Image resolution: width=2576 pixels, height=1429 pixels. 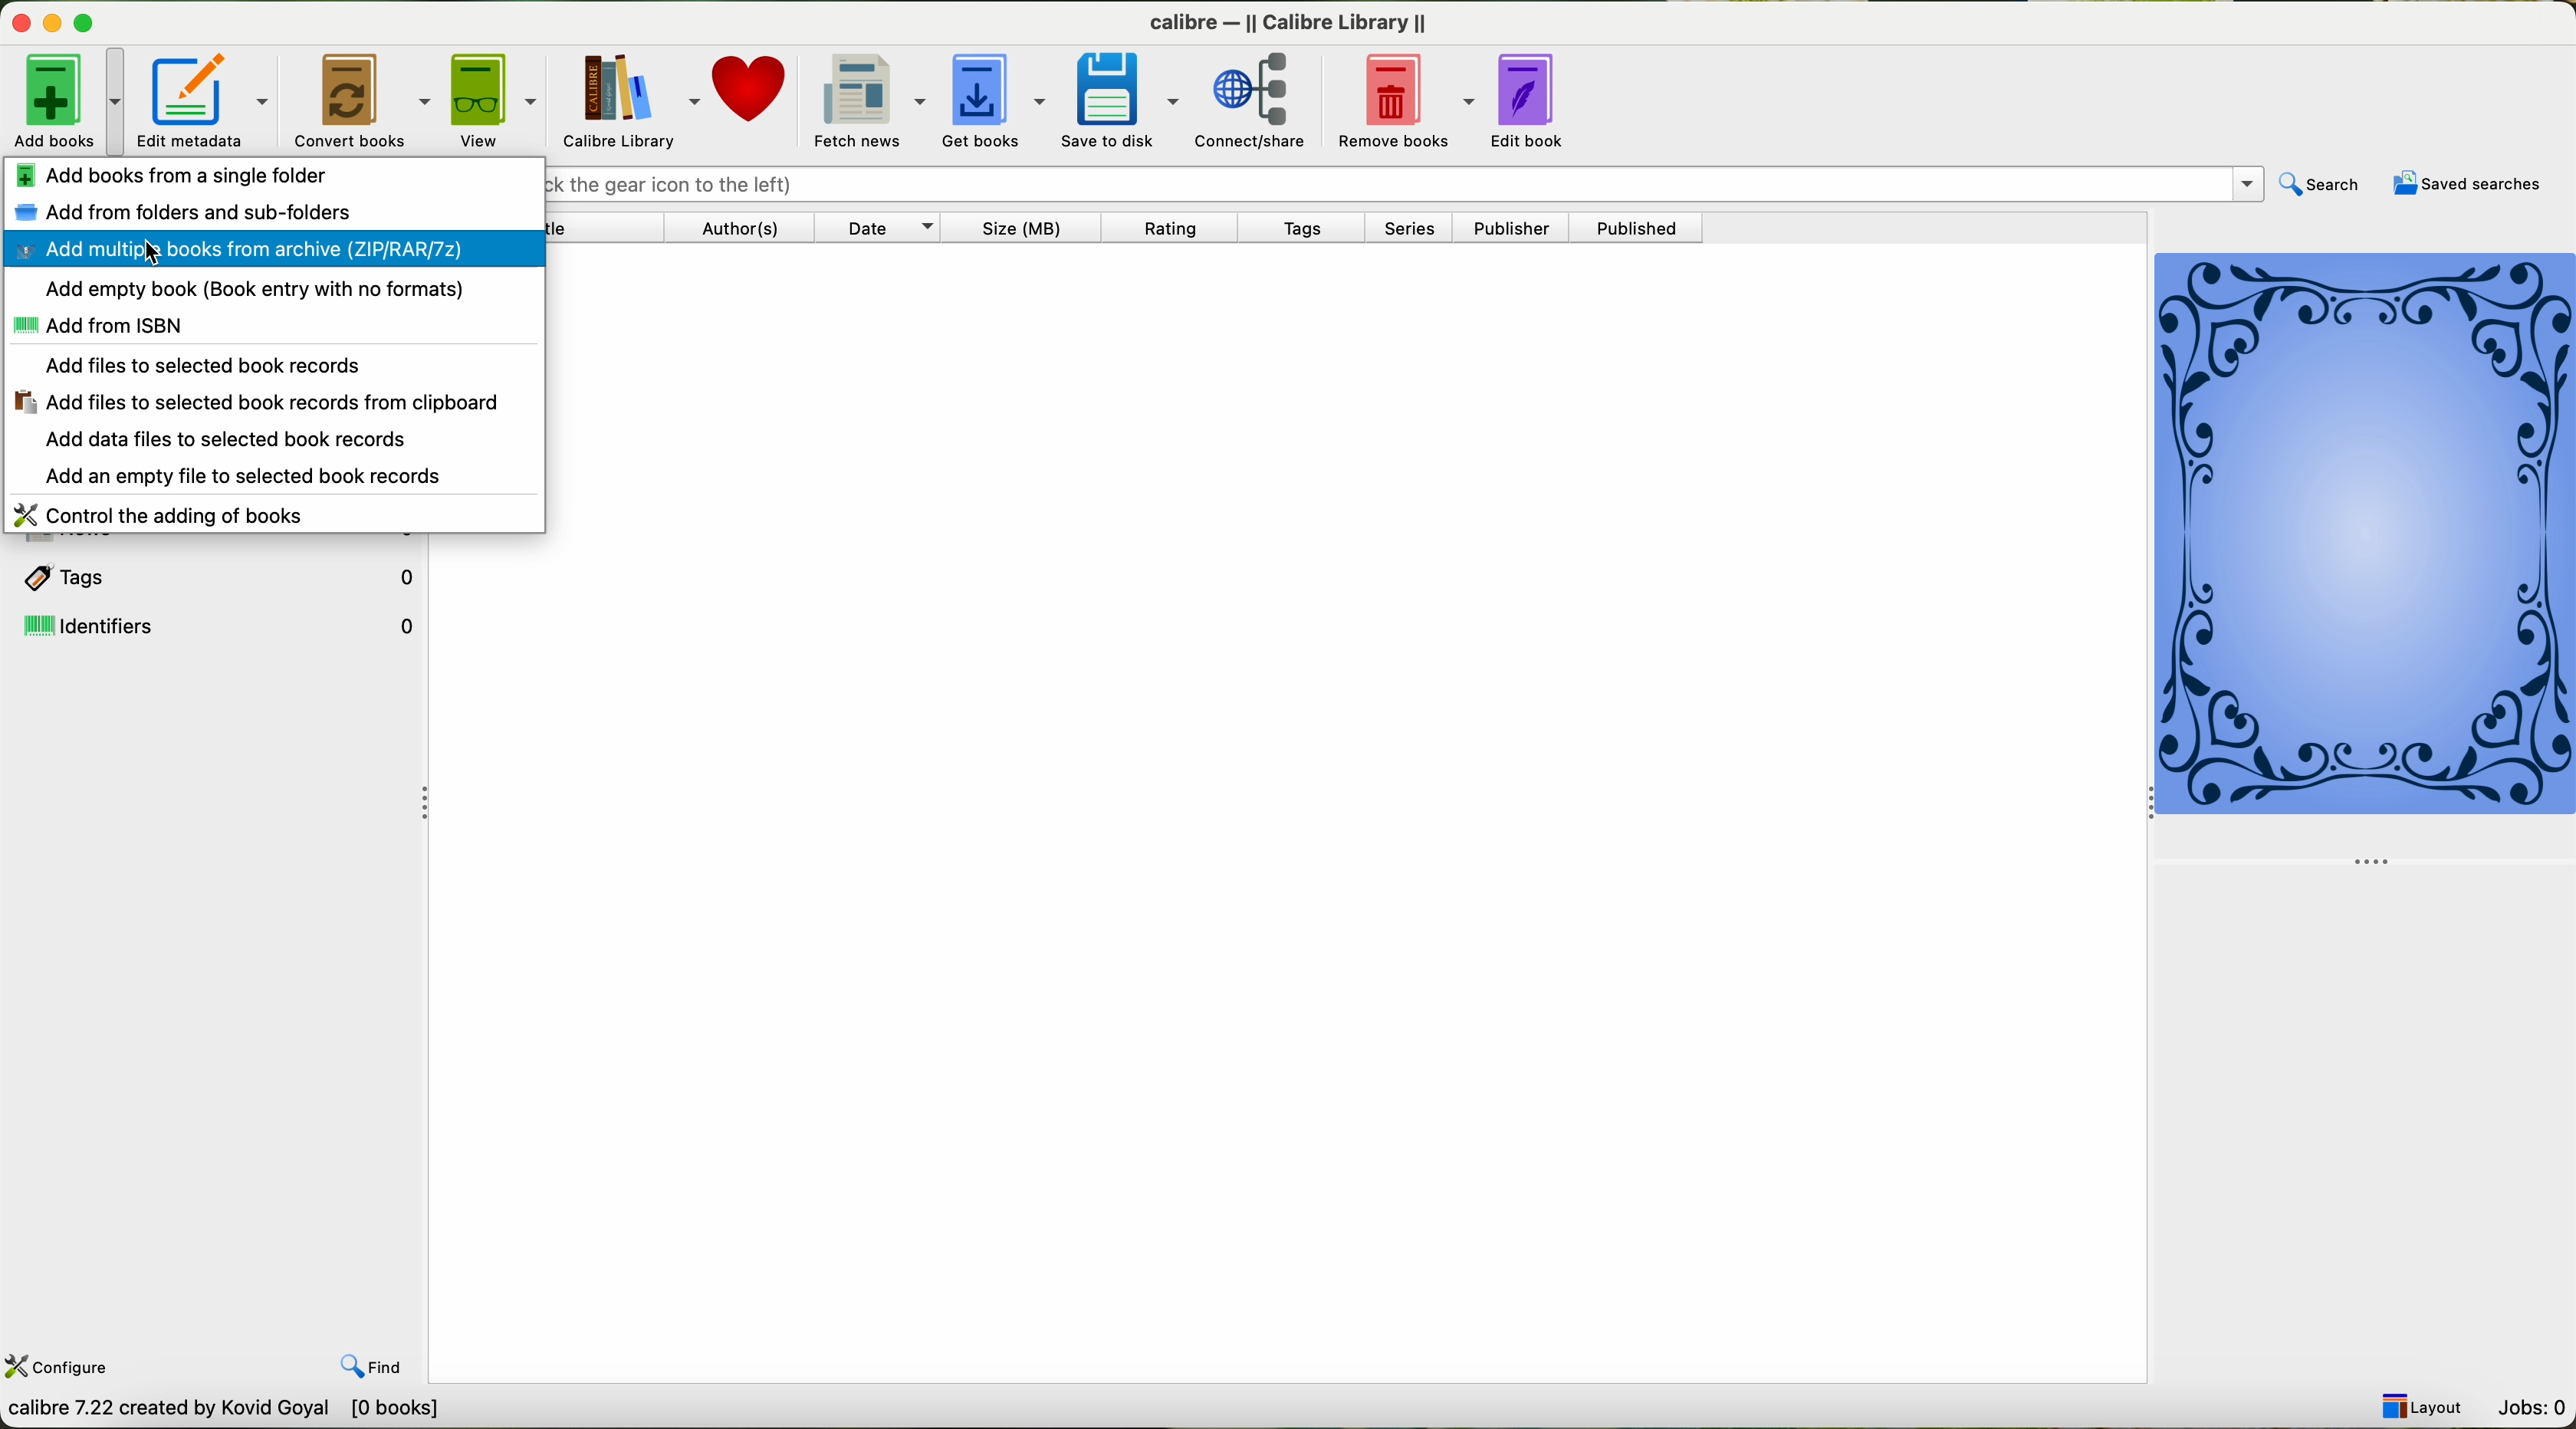 I want to click on add files to, so click(x=199, y=364).